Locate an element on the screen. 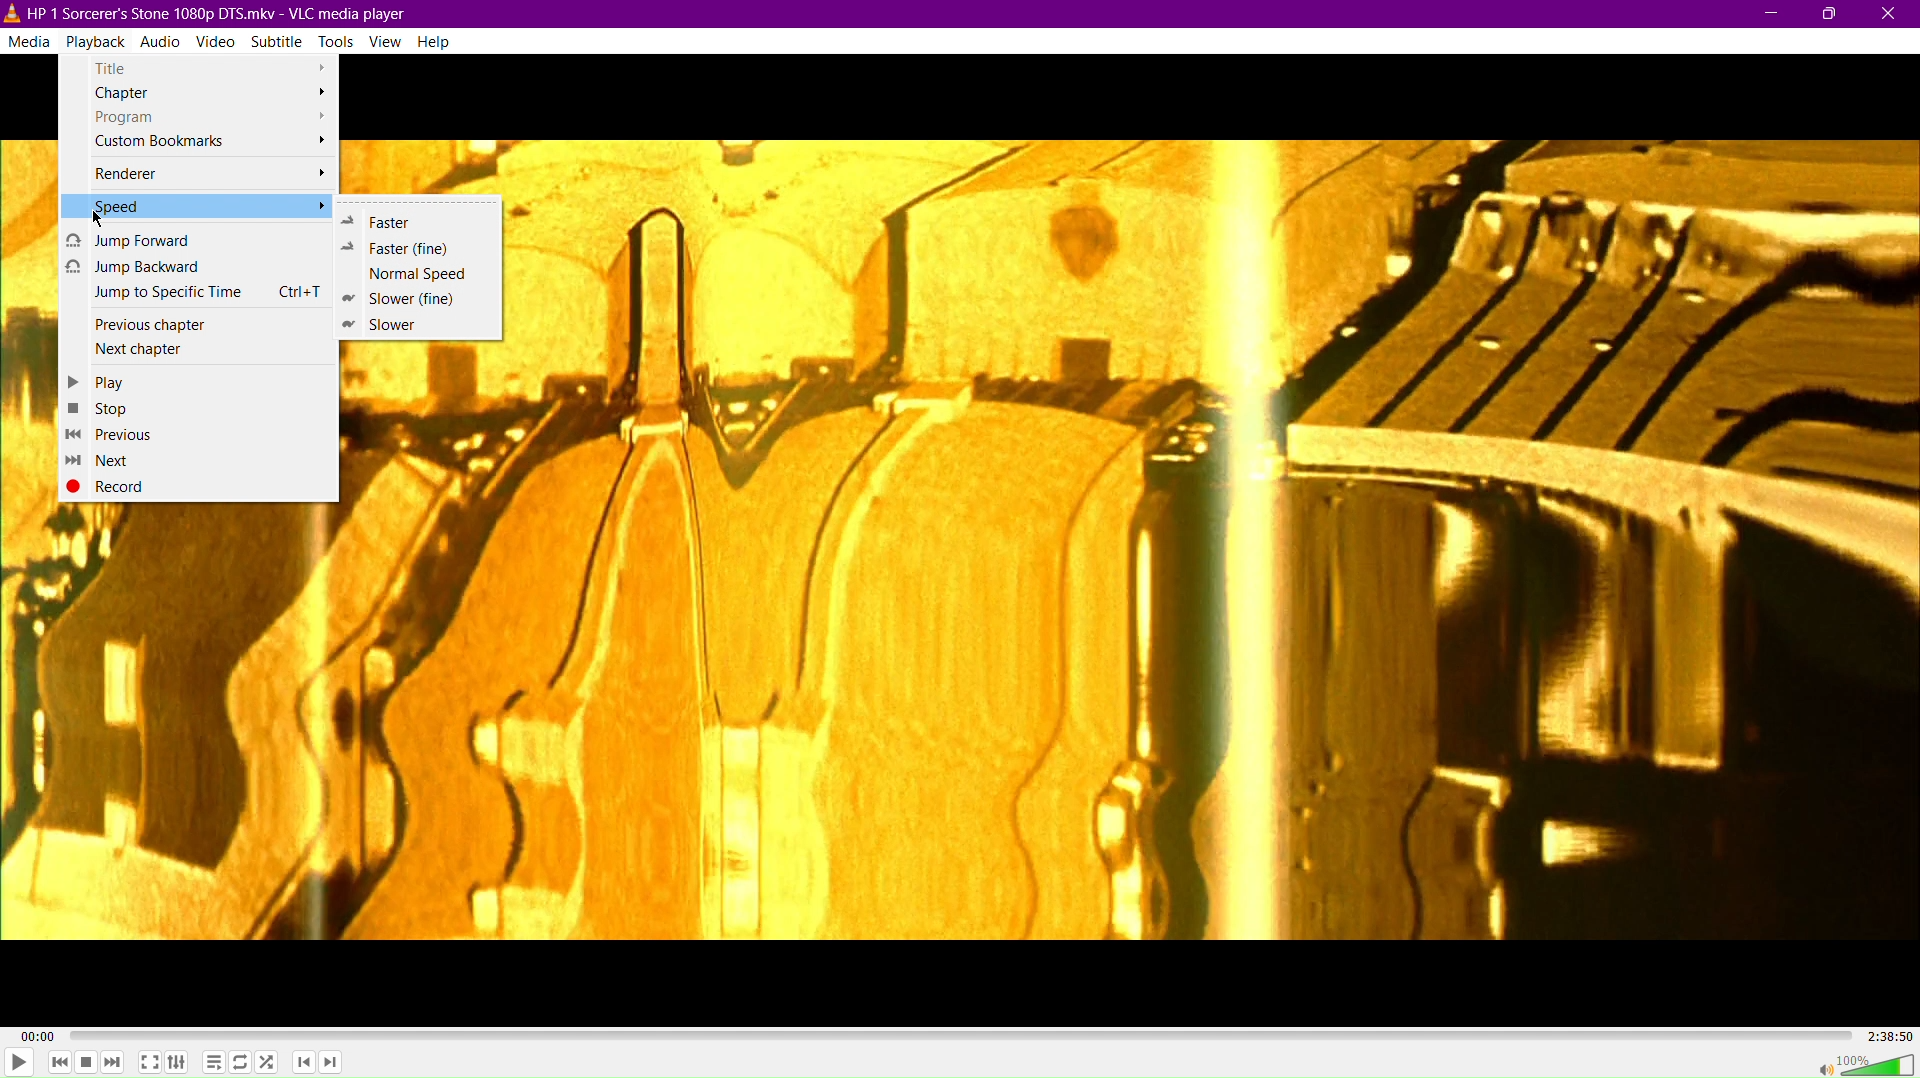  Next is located at coordinates (103, 460).